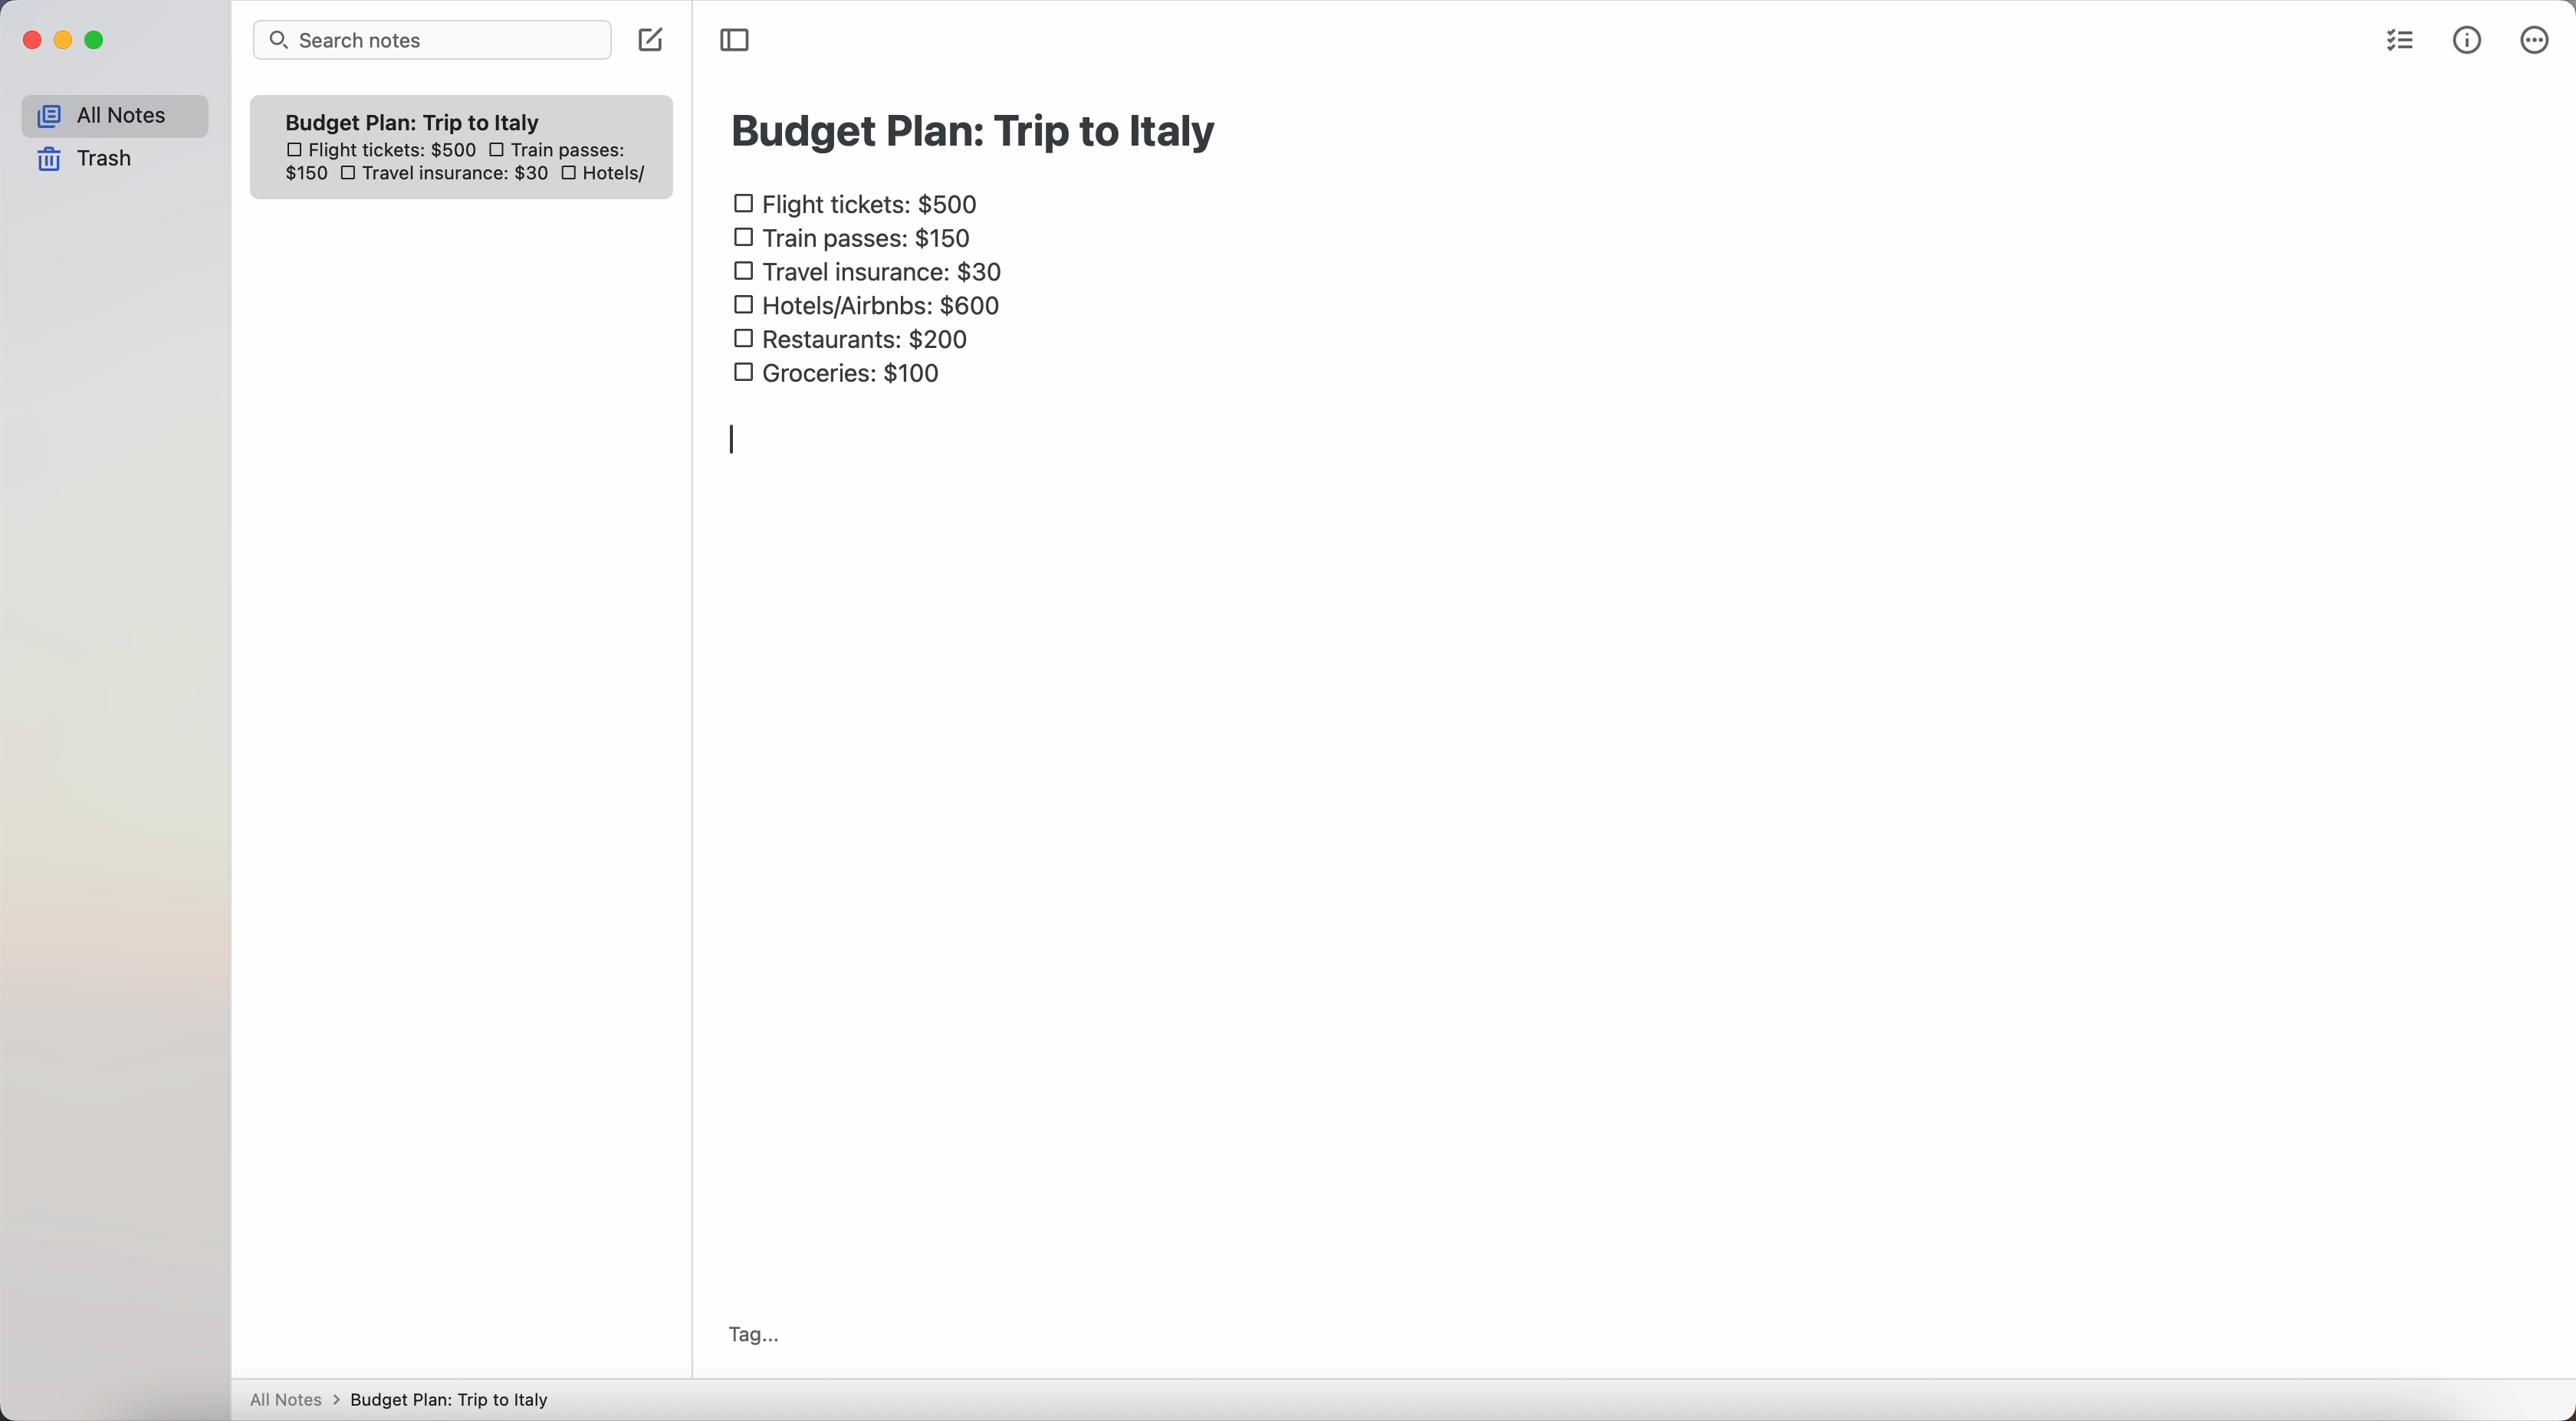 The height and width of the screenshot is (1421, 2576). I want to click on travel insurance: $30, so click(461, 177).